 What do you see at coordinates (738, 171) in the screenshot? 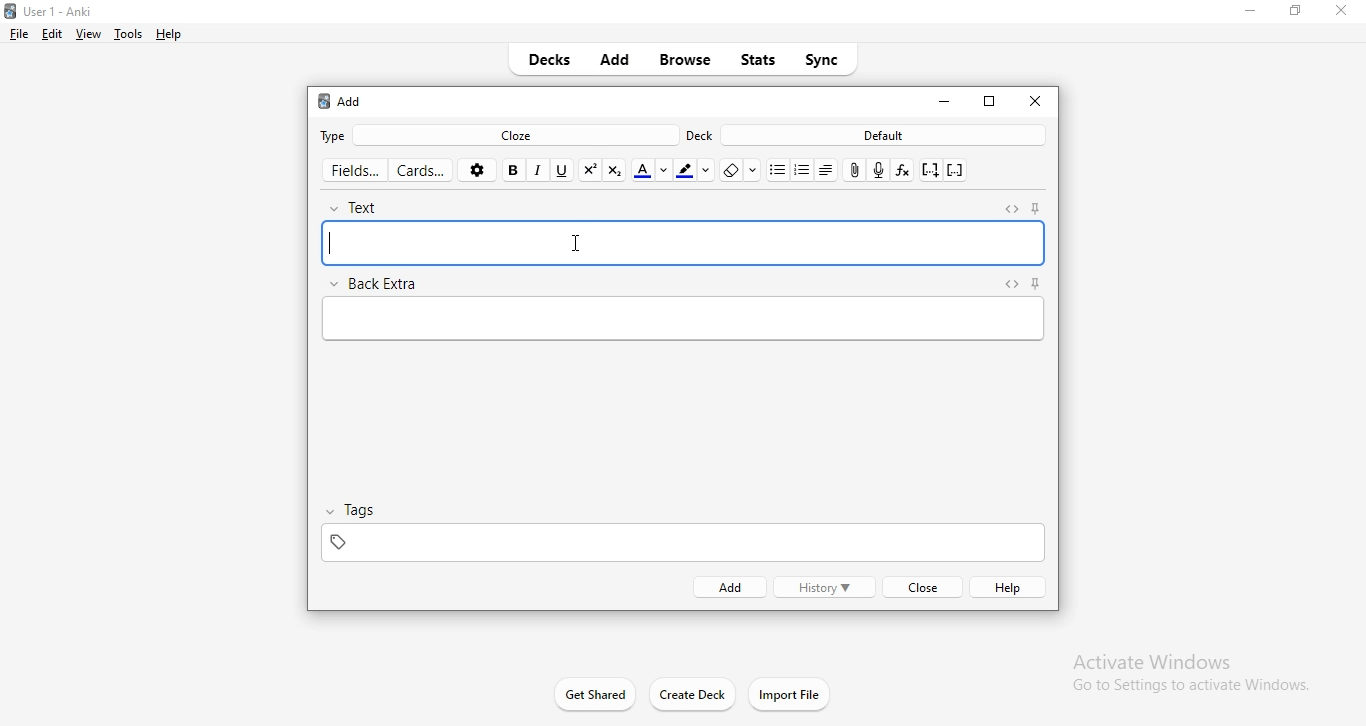
I see `erase` at bounding box center [738, 171].